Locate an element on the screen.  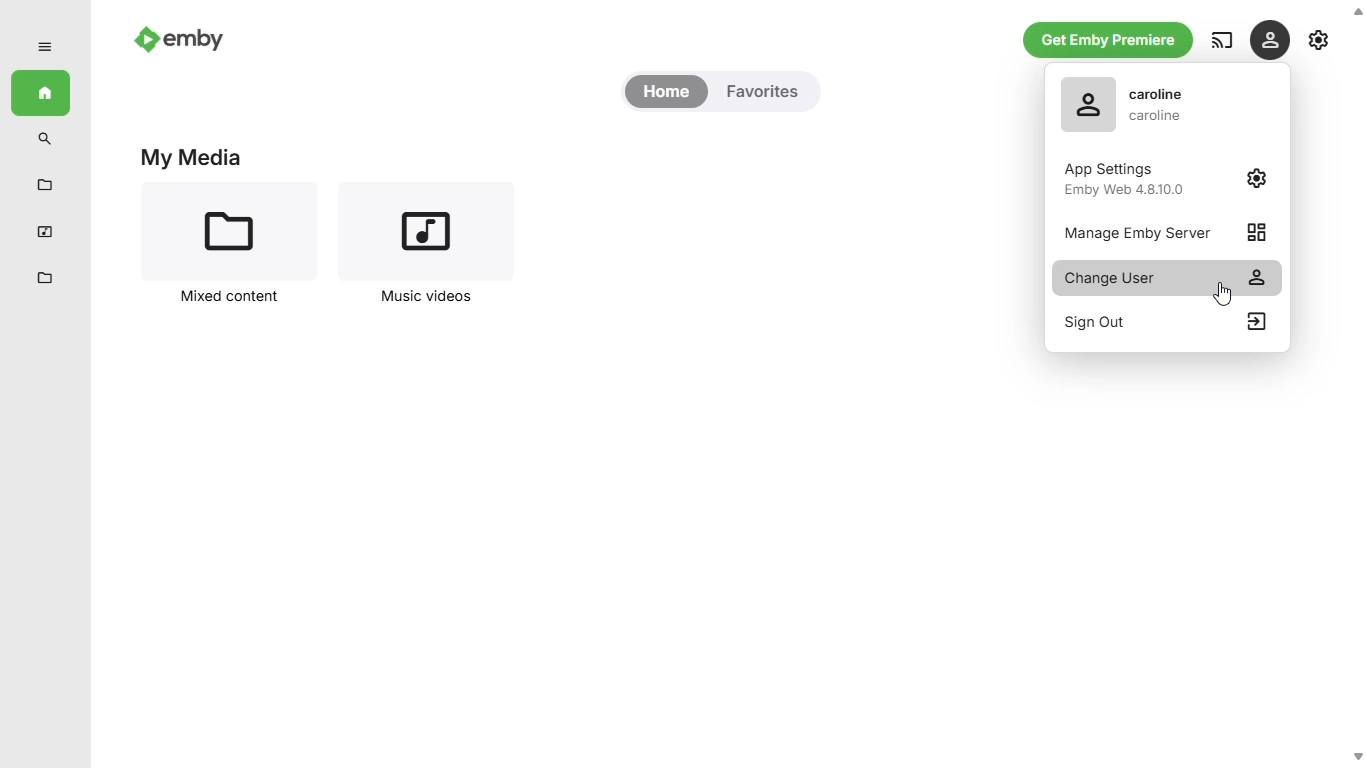
app settings is located at coordinates (1169, 178).